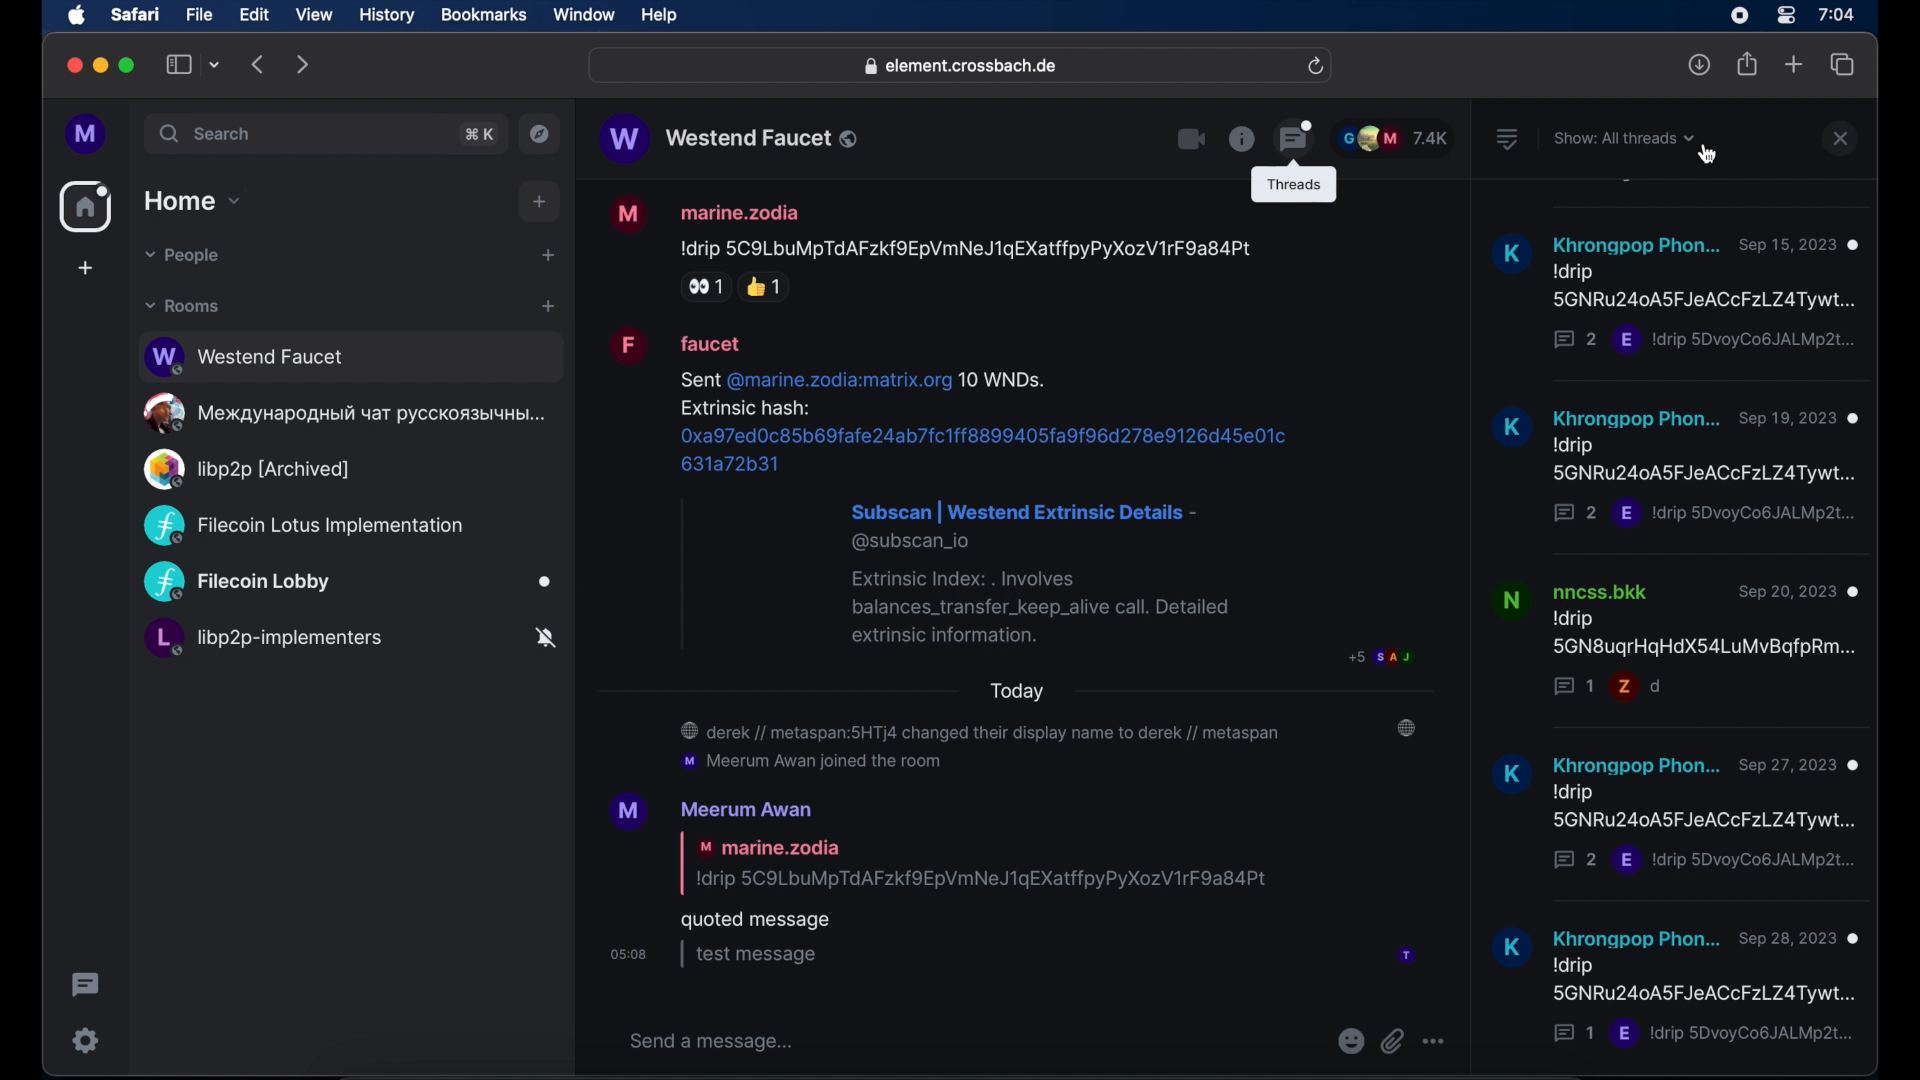 The width and height of the screenshot is (1920, 1080). What do you see at coordinates (199, 16) in the screenshot?
I see `file` at bounding box center [199, 16].